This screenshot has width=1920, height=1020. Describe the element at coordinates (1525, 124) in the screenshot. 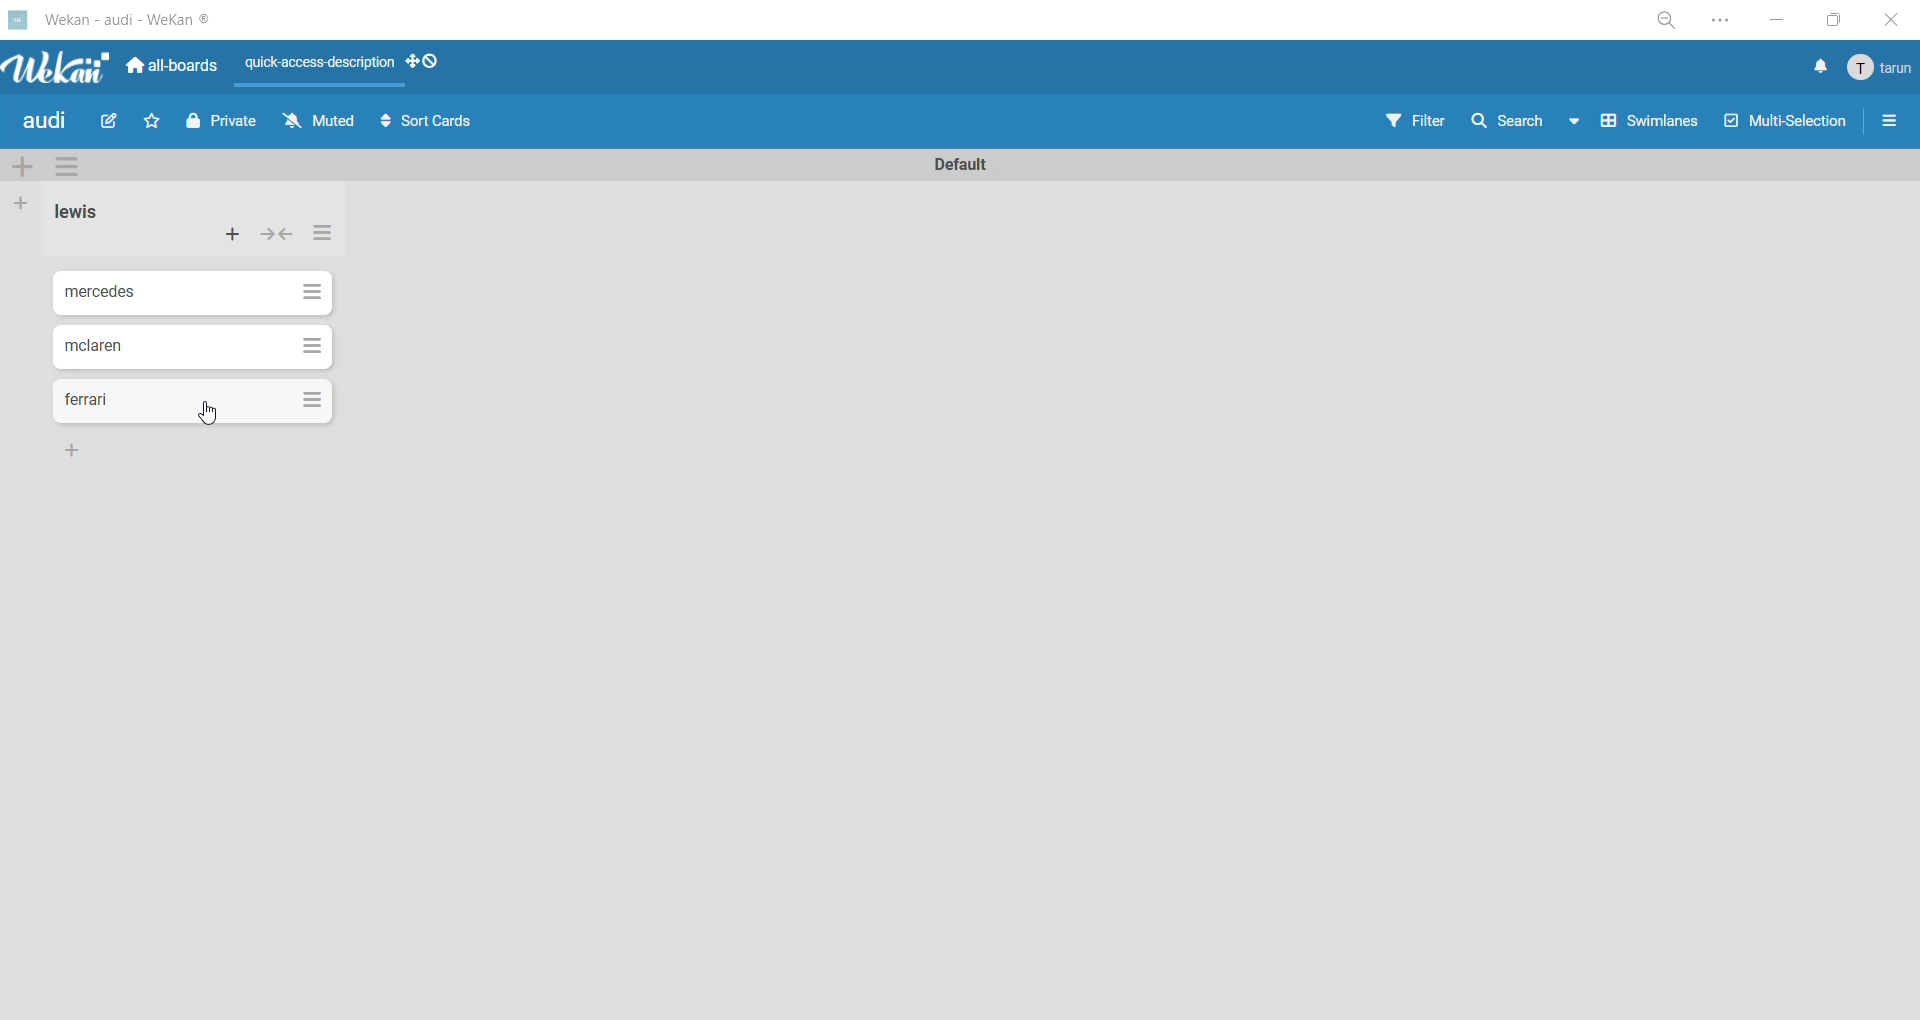

I see `search` at that location.